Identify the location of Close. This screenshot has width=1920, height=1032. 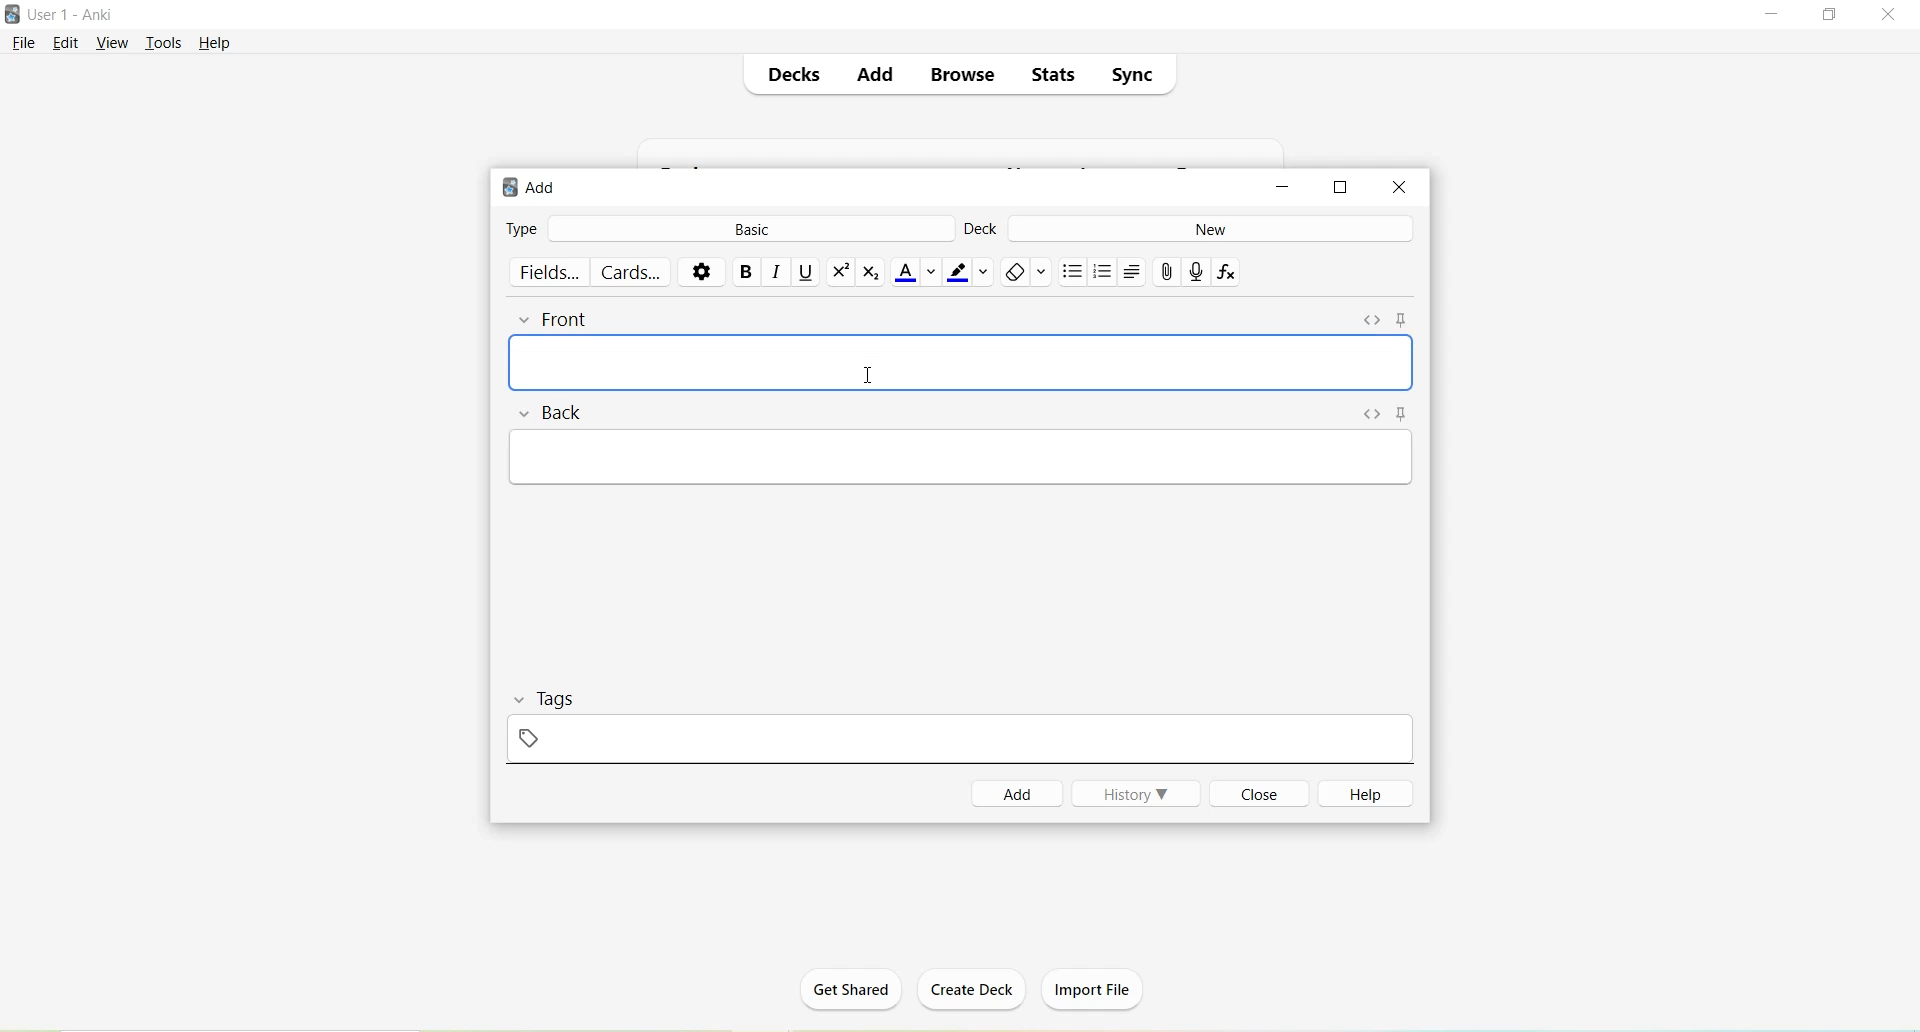
(1256, 793).